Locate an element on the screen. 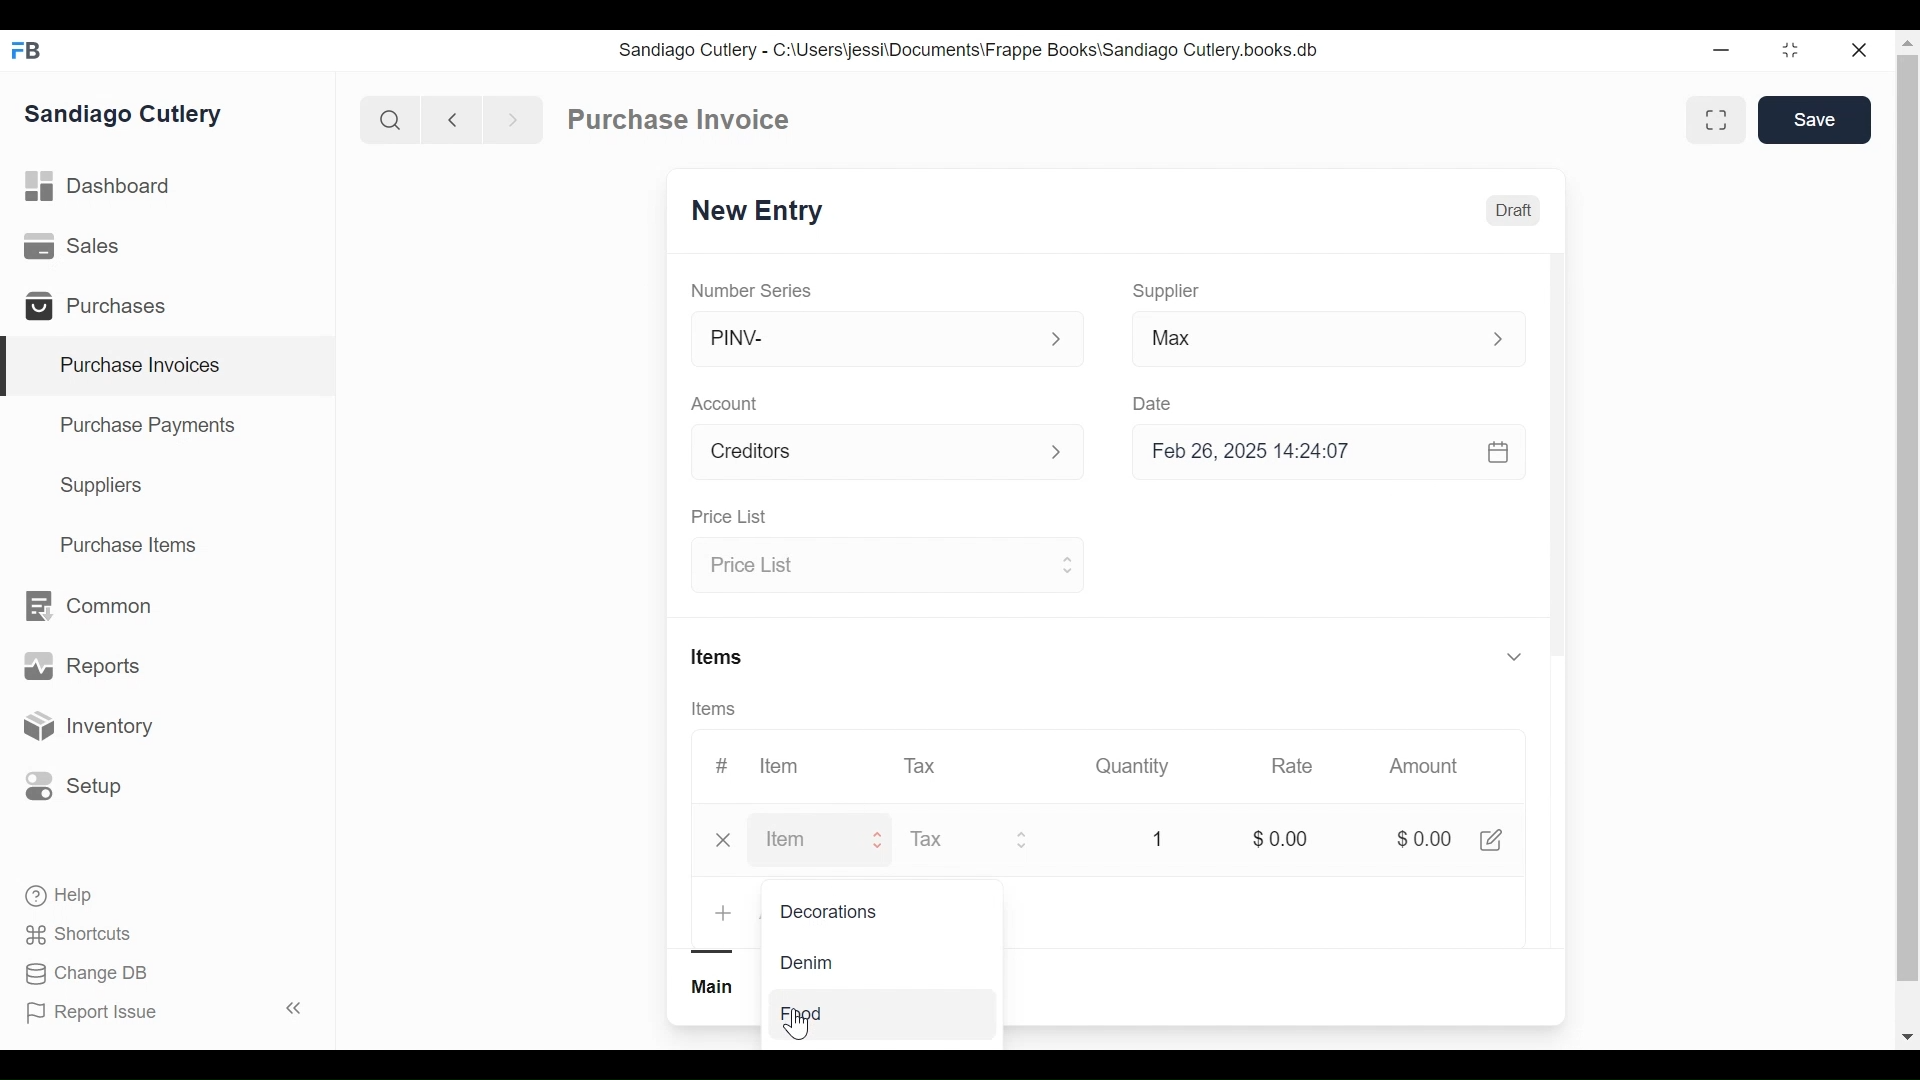 Image resolution: width=1920 pixels, height=1080 pixels. Food is located at coordinates (822, 1013).